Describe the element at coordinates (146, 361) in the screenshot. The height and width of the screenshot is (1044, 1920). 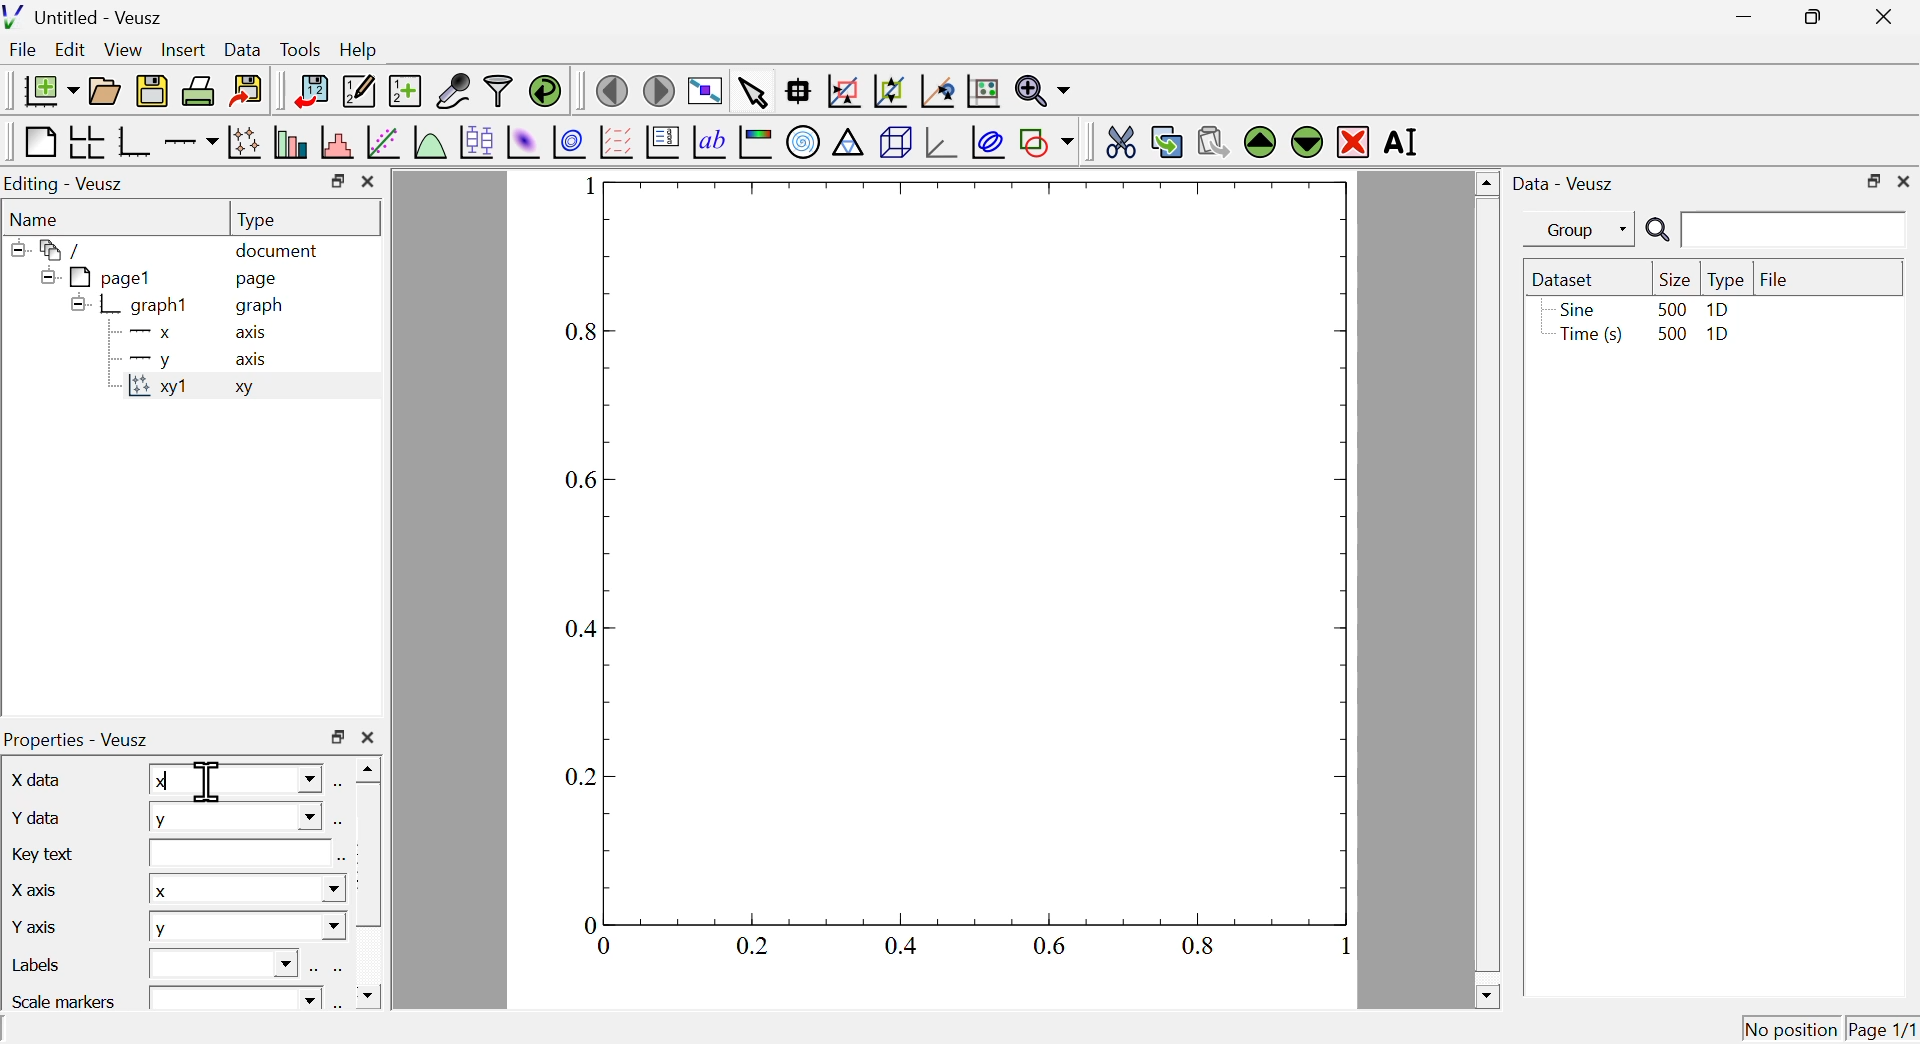
I see `y` at that location.